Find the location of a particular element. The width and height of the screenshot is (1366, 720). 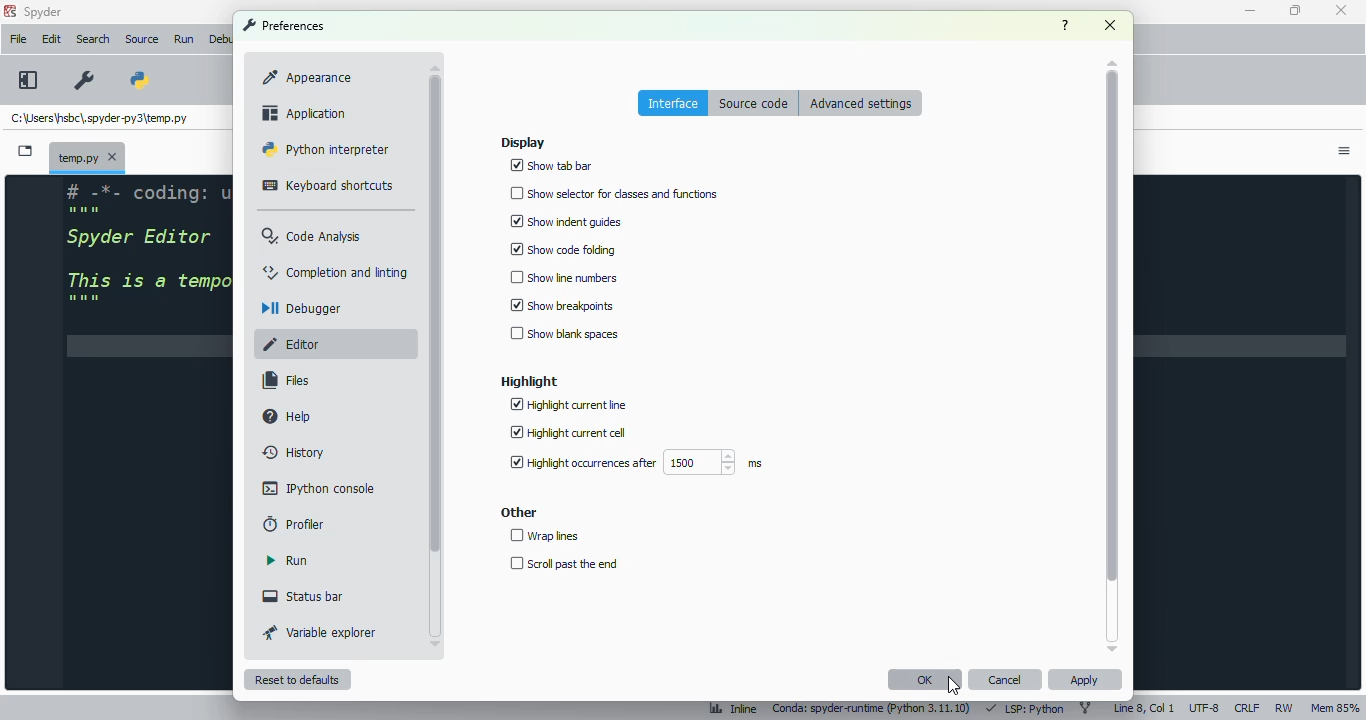

editor is located at coordinates (300, 344).